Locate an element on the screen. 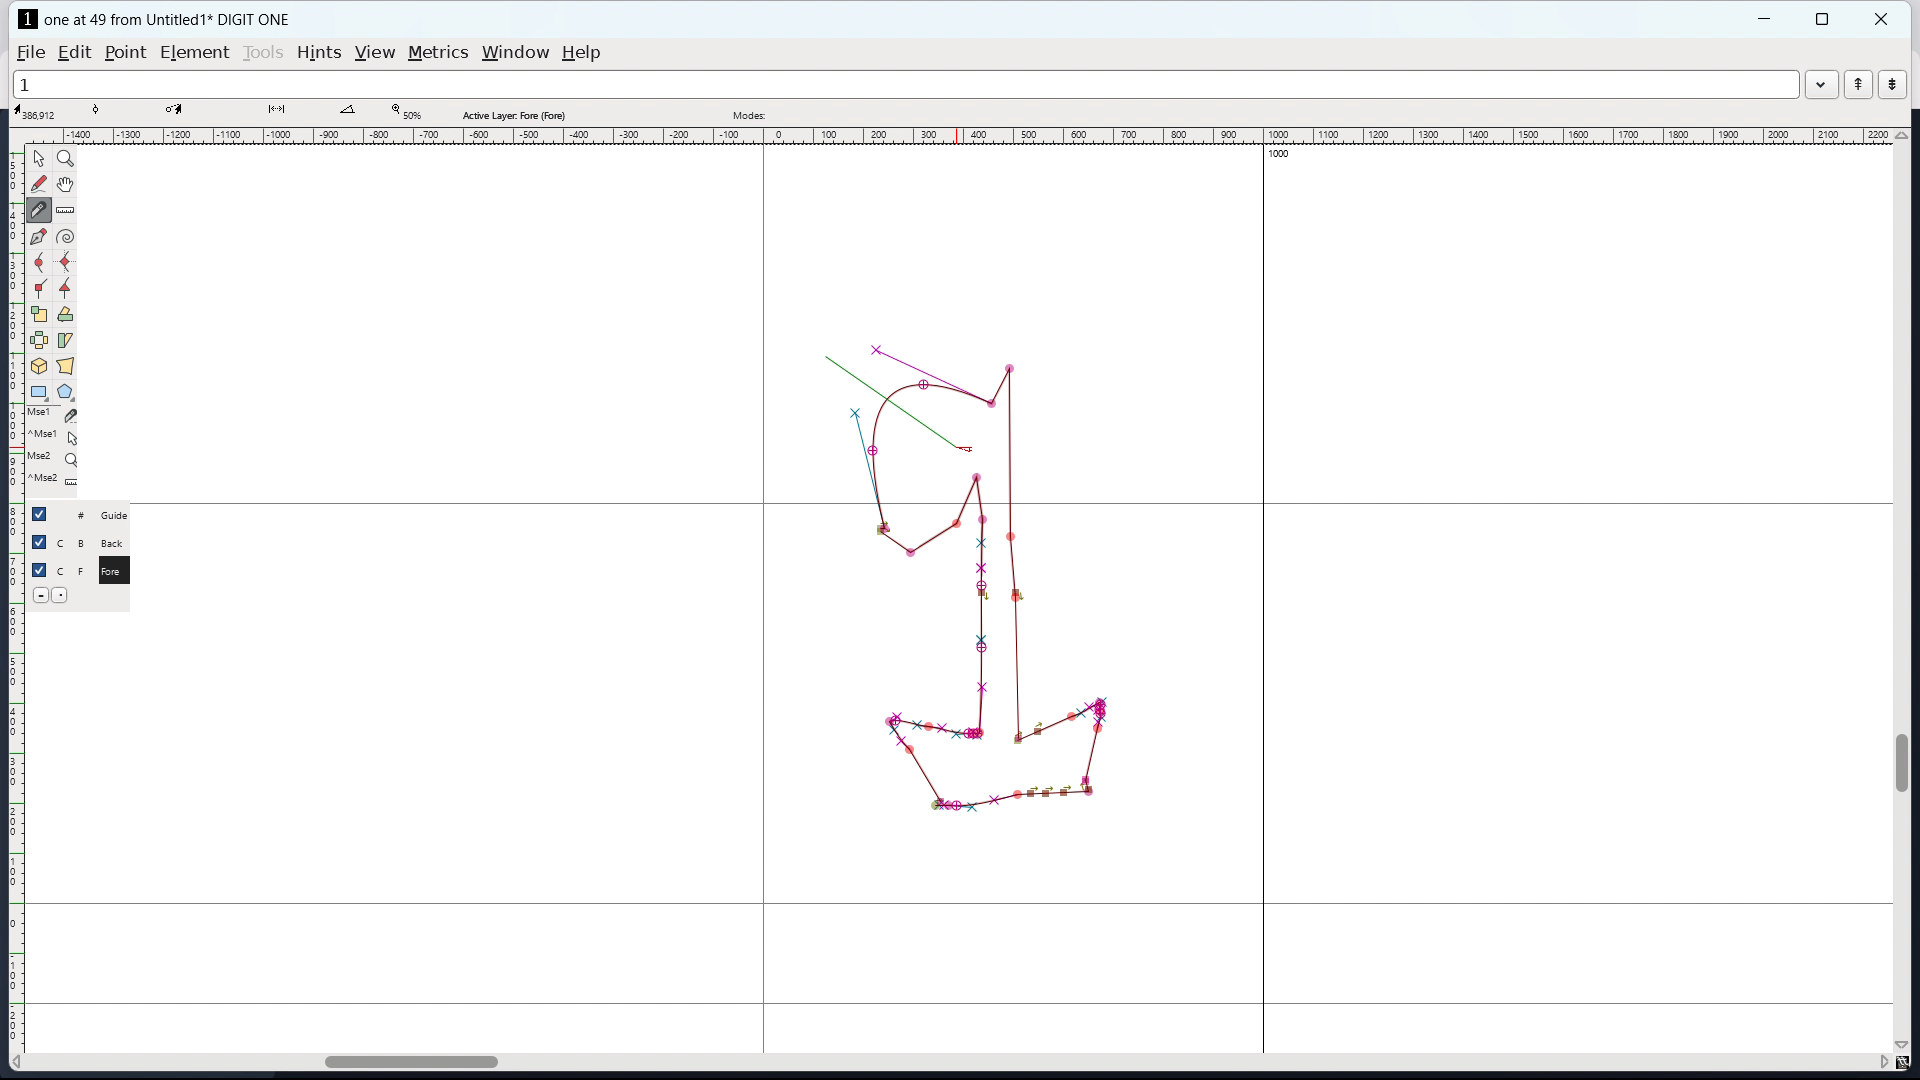 This screenshot has width=1920, height=1080. add a point then drag out its  control points is located at coordinates (38, 238).